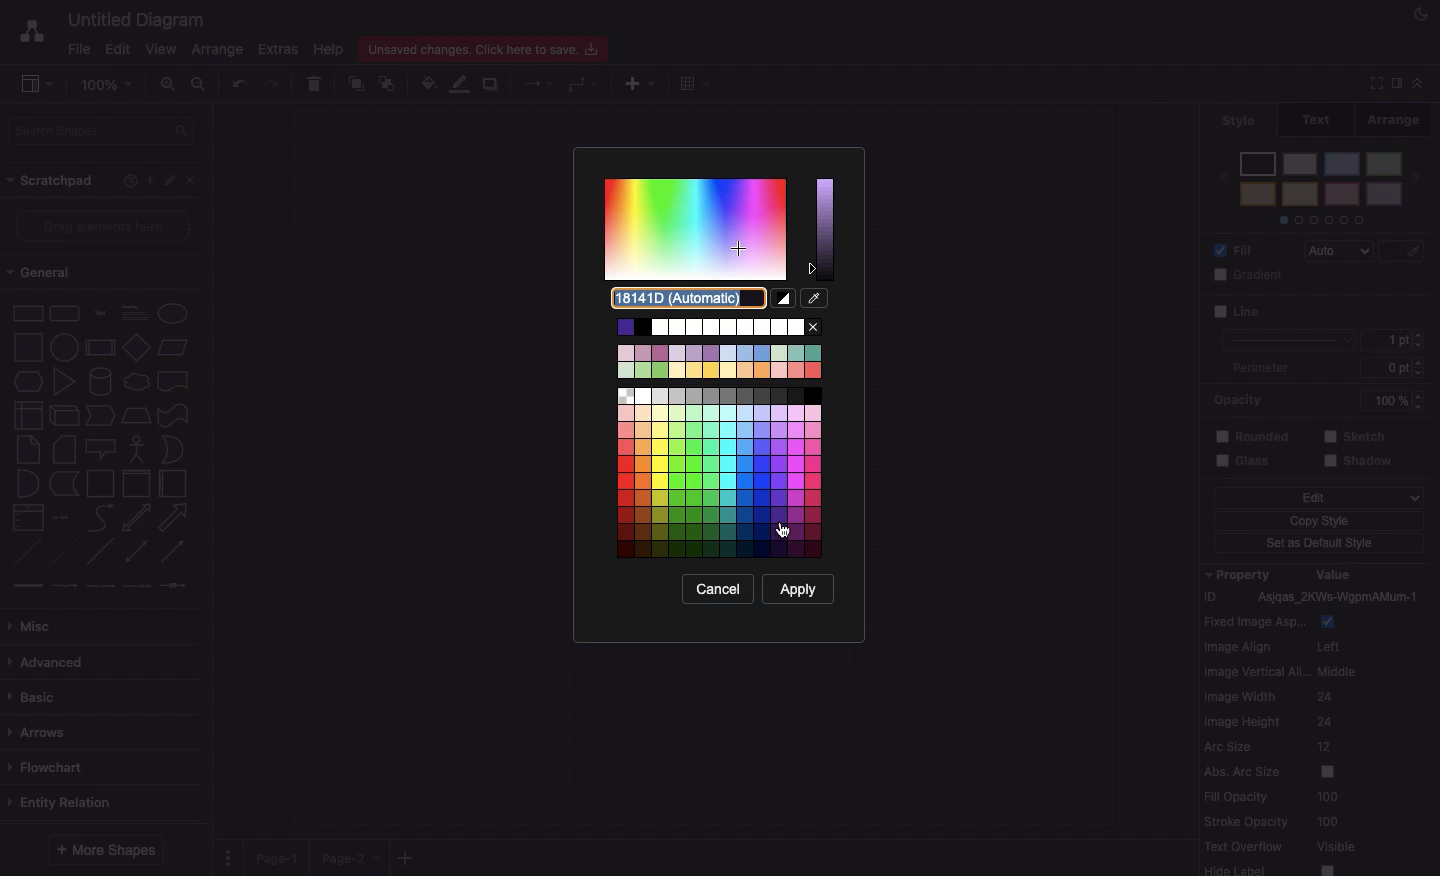 Image resolution: width=1440 pixels, height=876 pixels. I want to click on Draw.io, so click(31, 30).